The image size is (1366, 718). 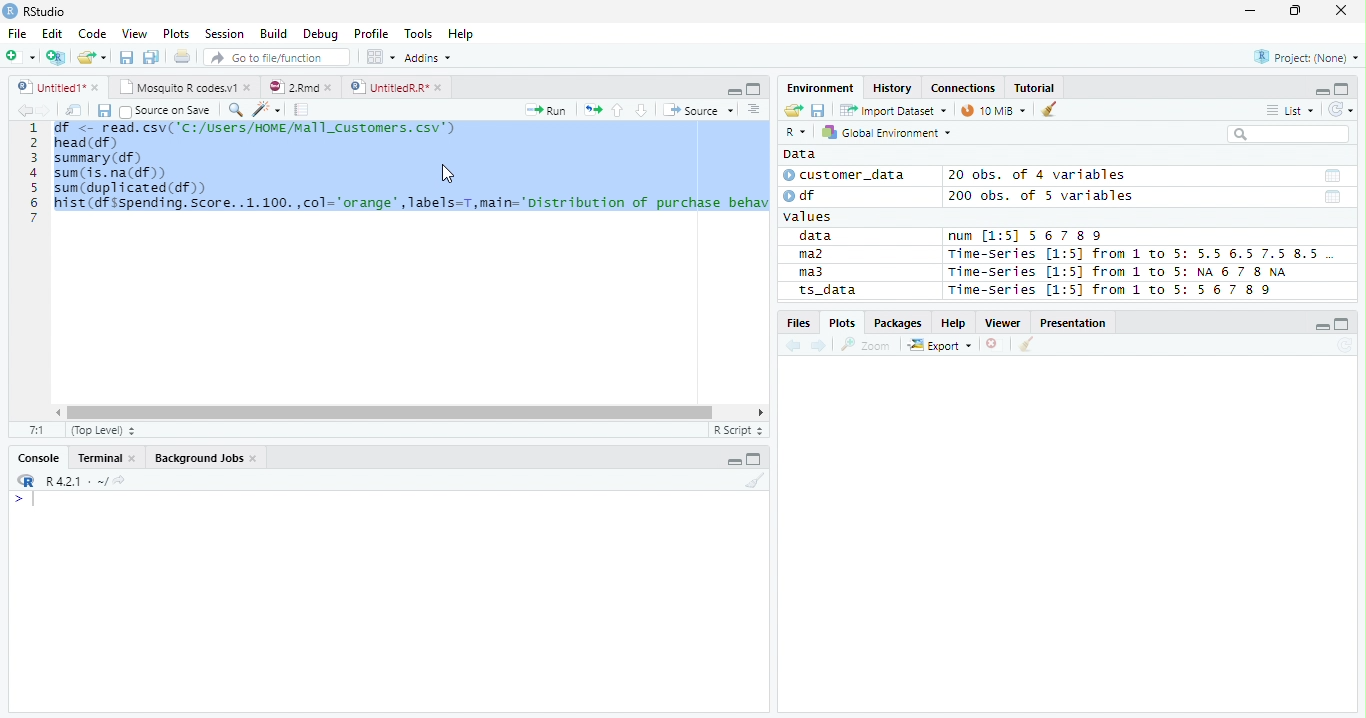 I want to click on View Current work directory, so click(x=121, y=480).